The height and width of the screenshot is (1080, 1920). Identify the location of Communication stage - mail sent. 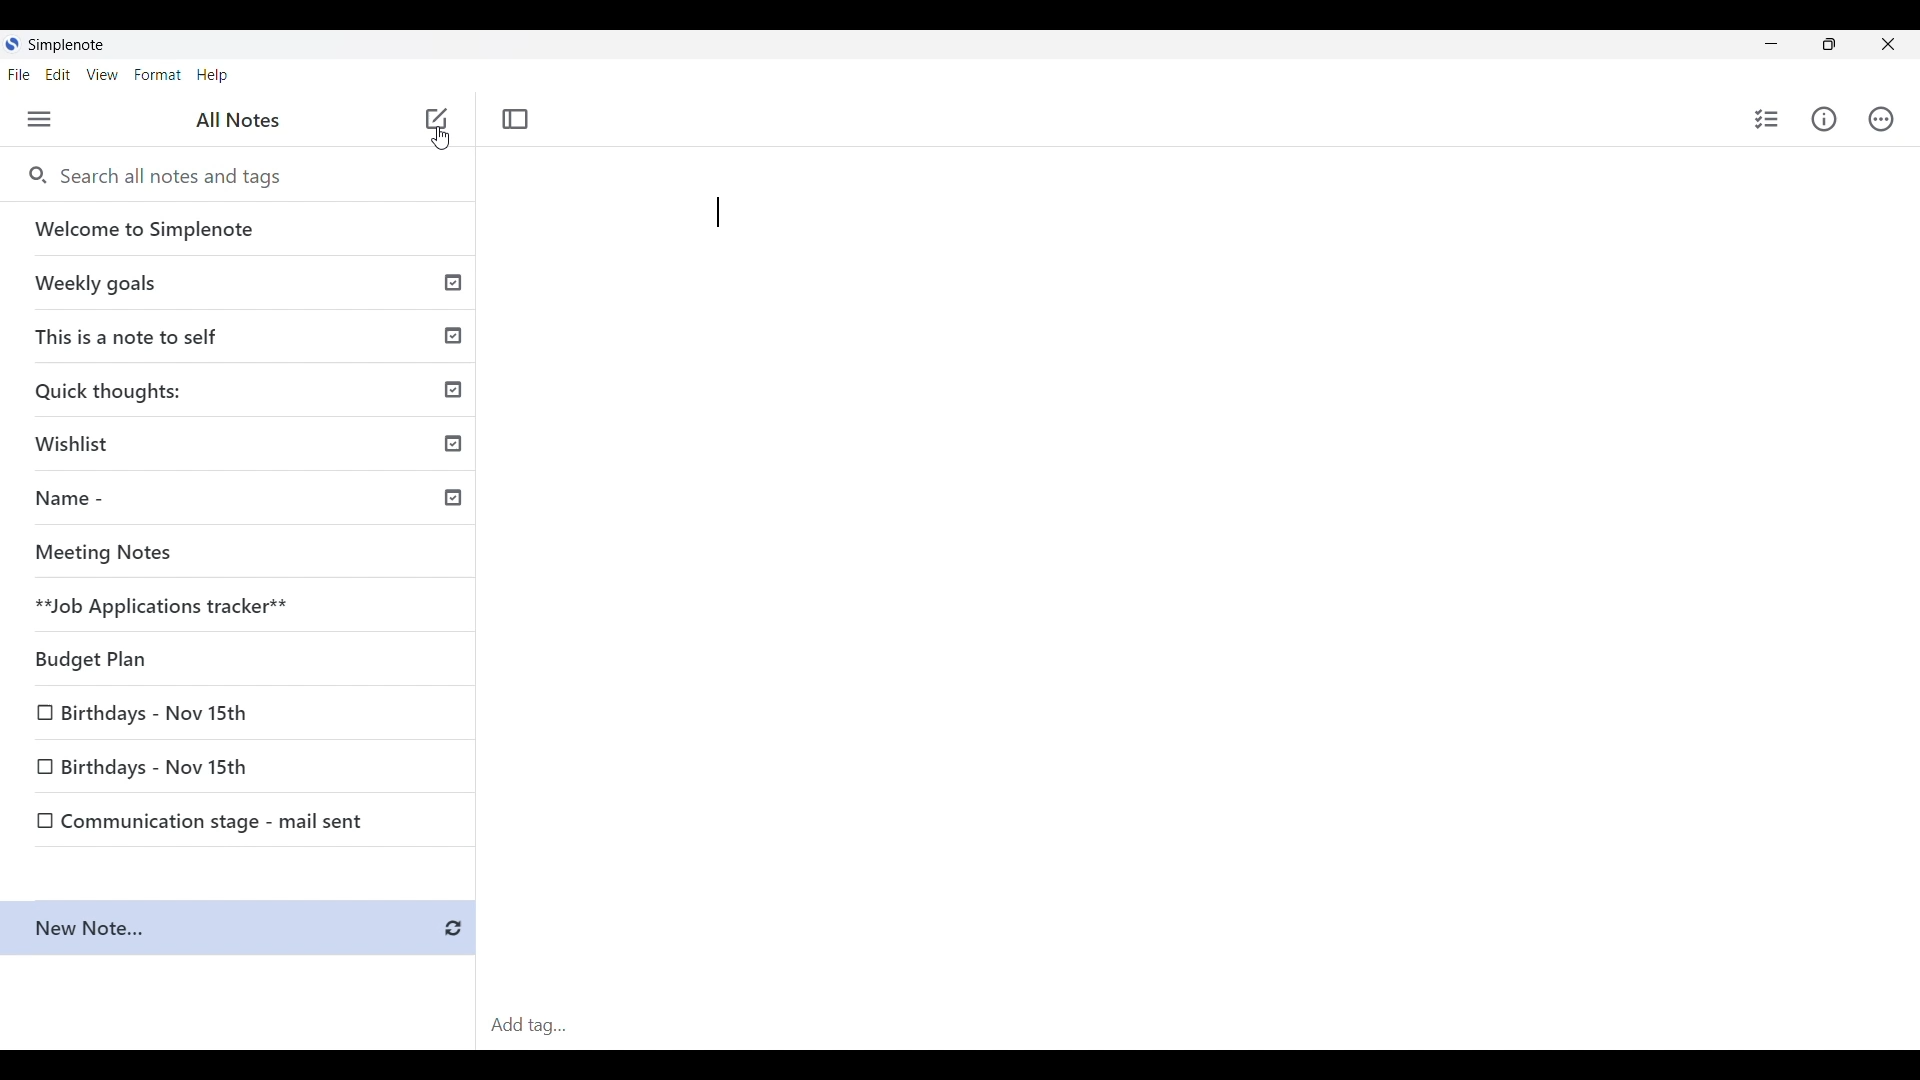
(241, 821).